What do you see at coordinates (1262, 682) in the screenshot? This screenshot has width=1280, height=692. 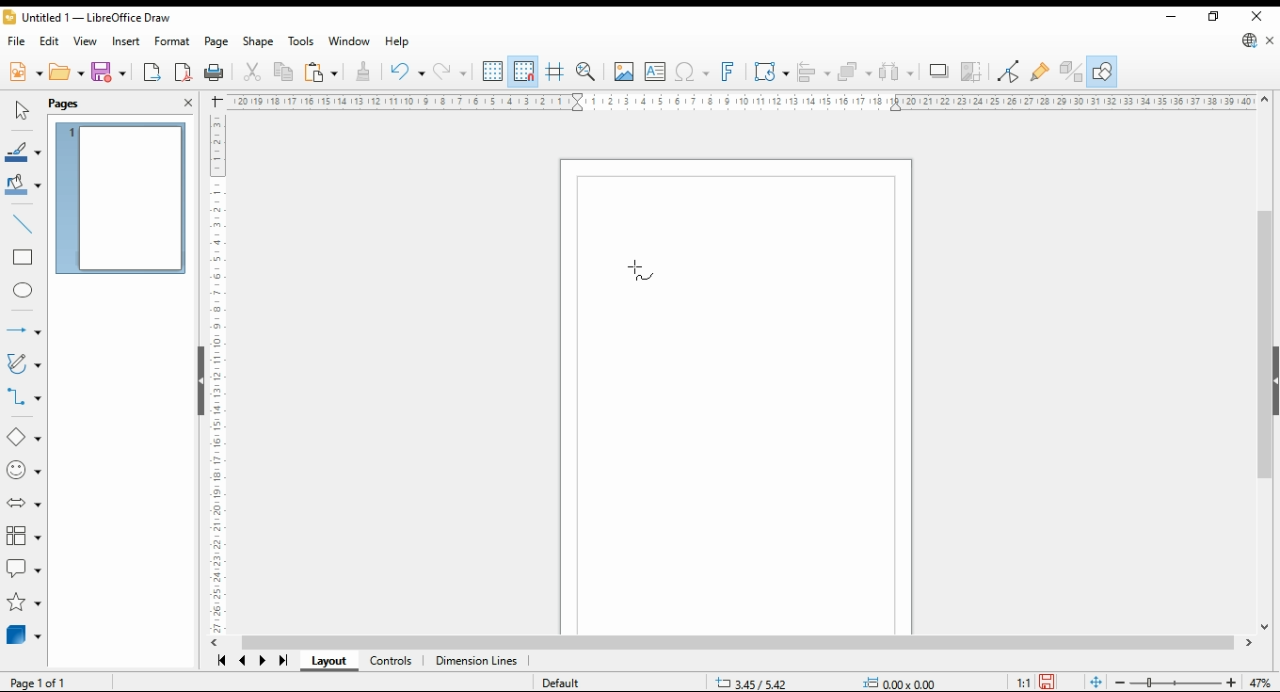 I see `zoom factor` at bounding box center [1262, 682].